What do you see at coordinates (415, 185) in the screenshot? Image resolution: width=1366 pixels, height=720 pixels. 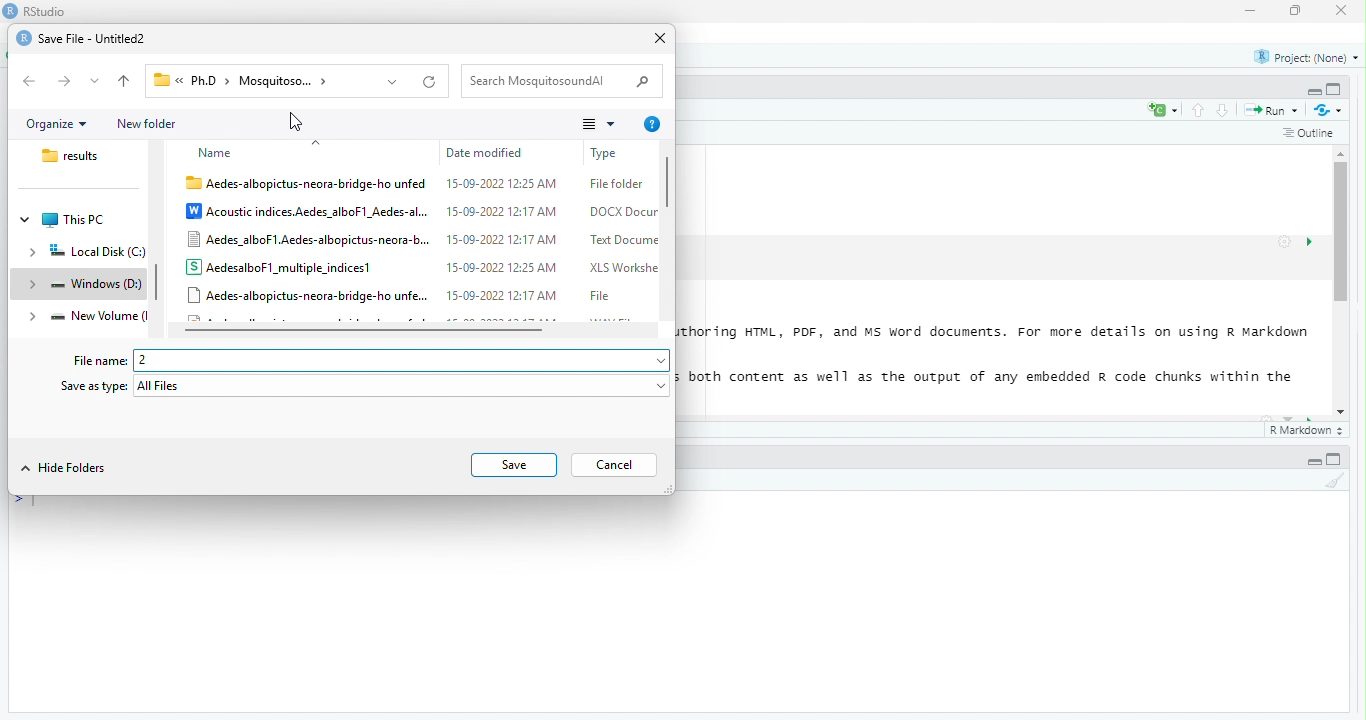 I see `Aedes-albopictus-neora-bridge-ho unfed 15-09-2022 12:25AM File folder` at bounding box center [415, 185].